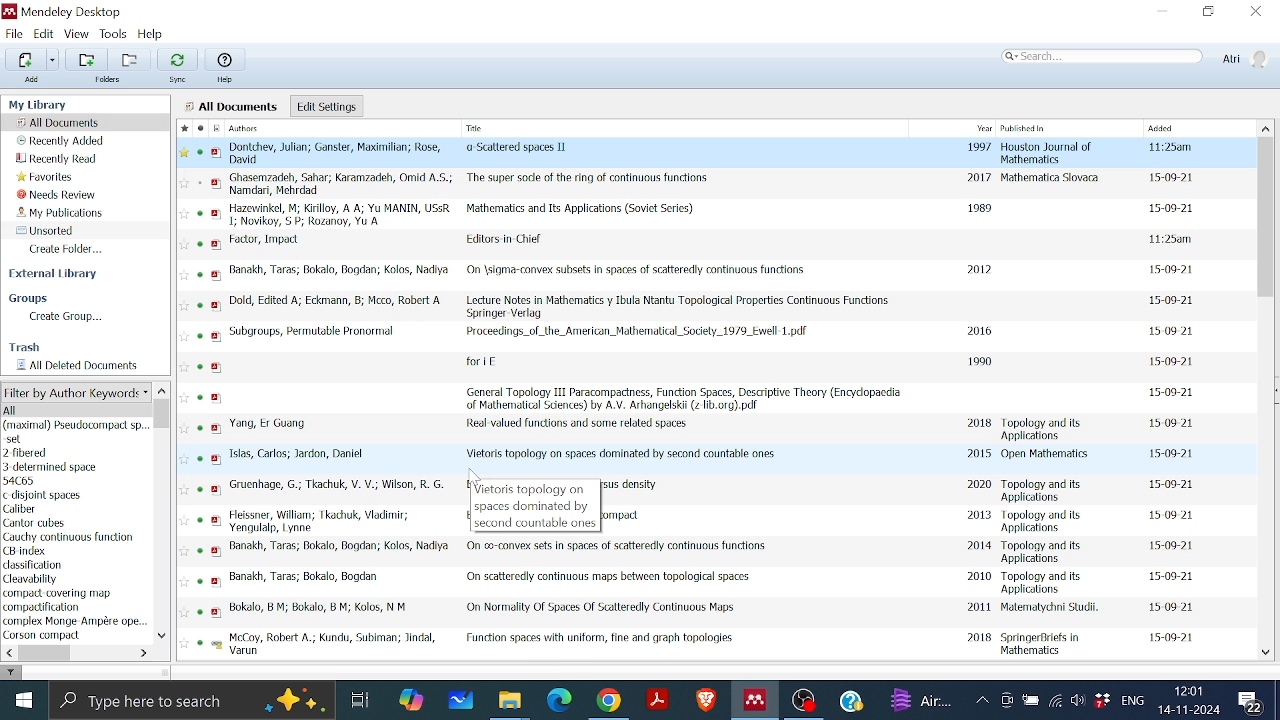 This screenshot has width=1280, height=720. What do you see at coordinates (1056, 699) in the screenshot?
I see `Internet access` at bounding box center [1056, 699].